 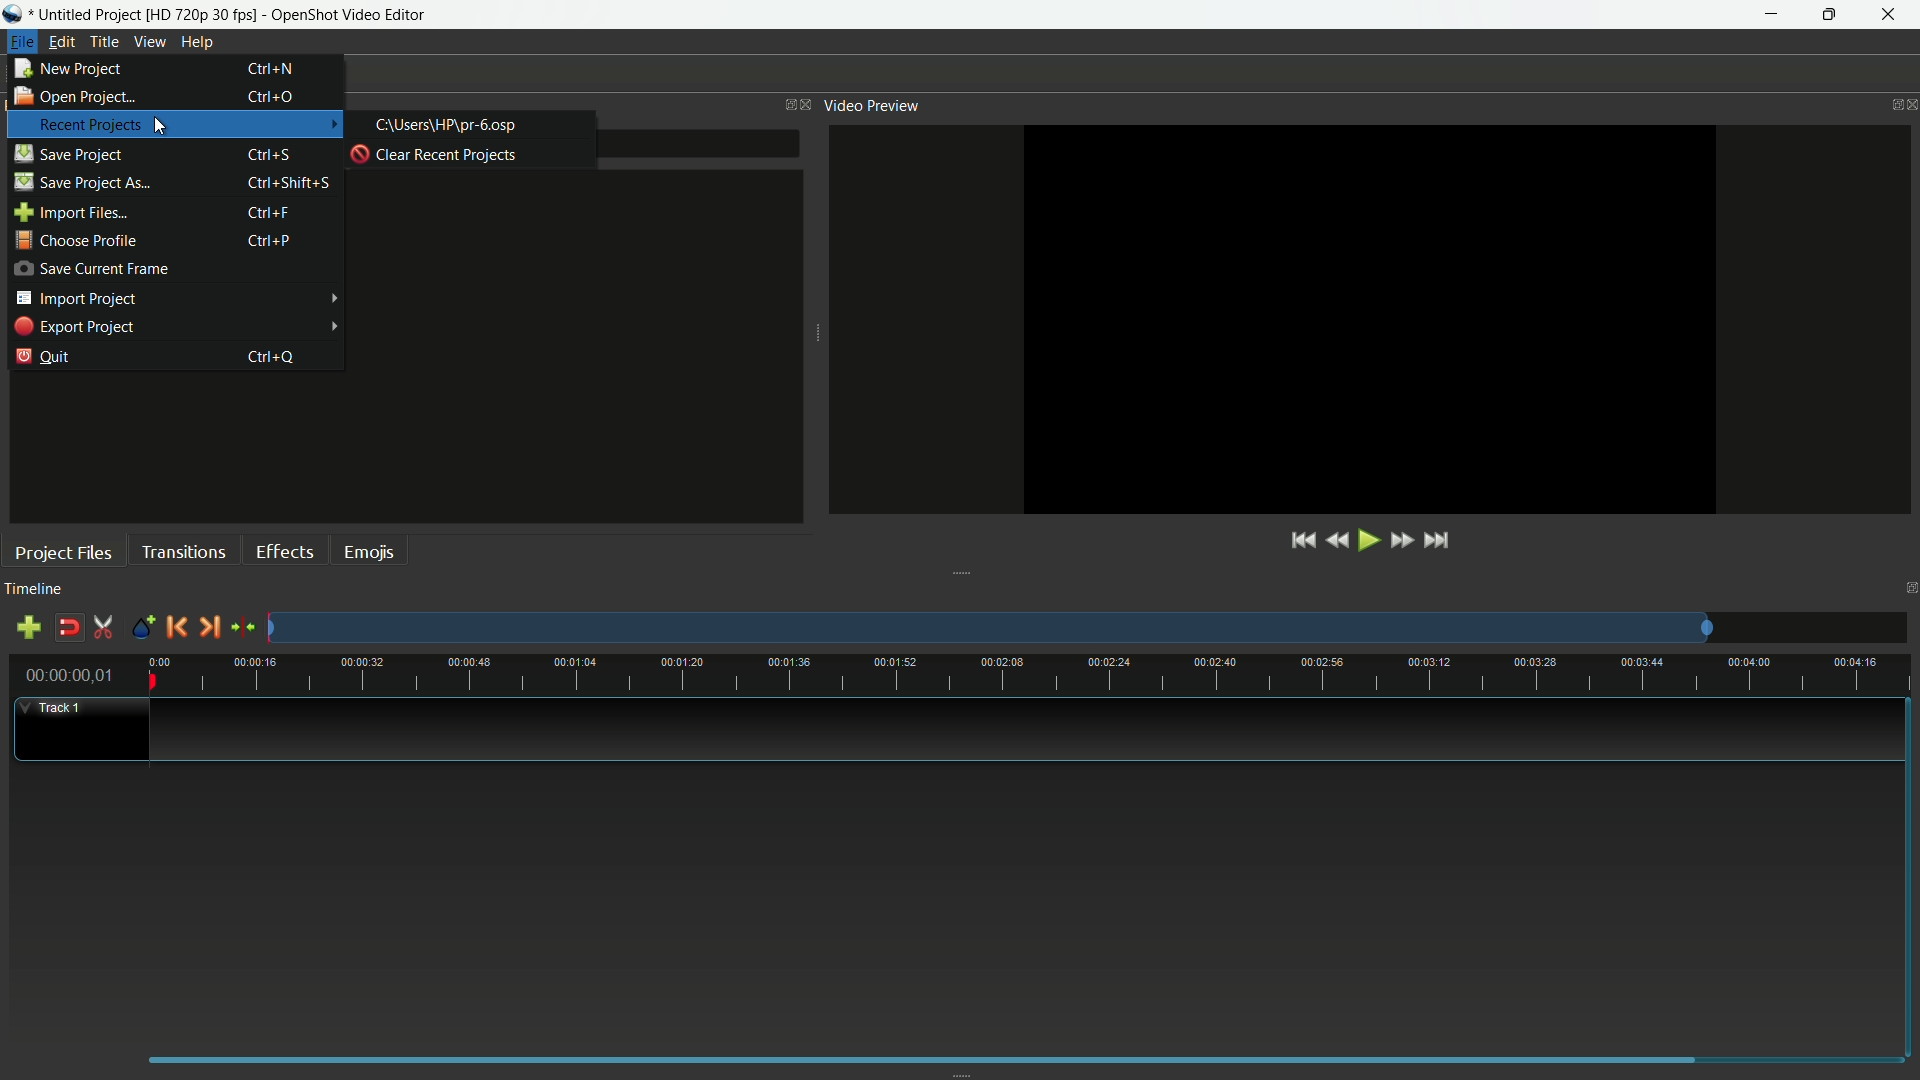 What do you see at coordinates (785, 105) in the screenshot?
I see `change layout` at bounding box center [785, 105].